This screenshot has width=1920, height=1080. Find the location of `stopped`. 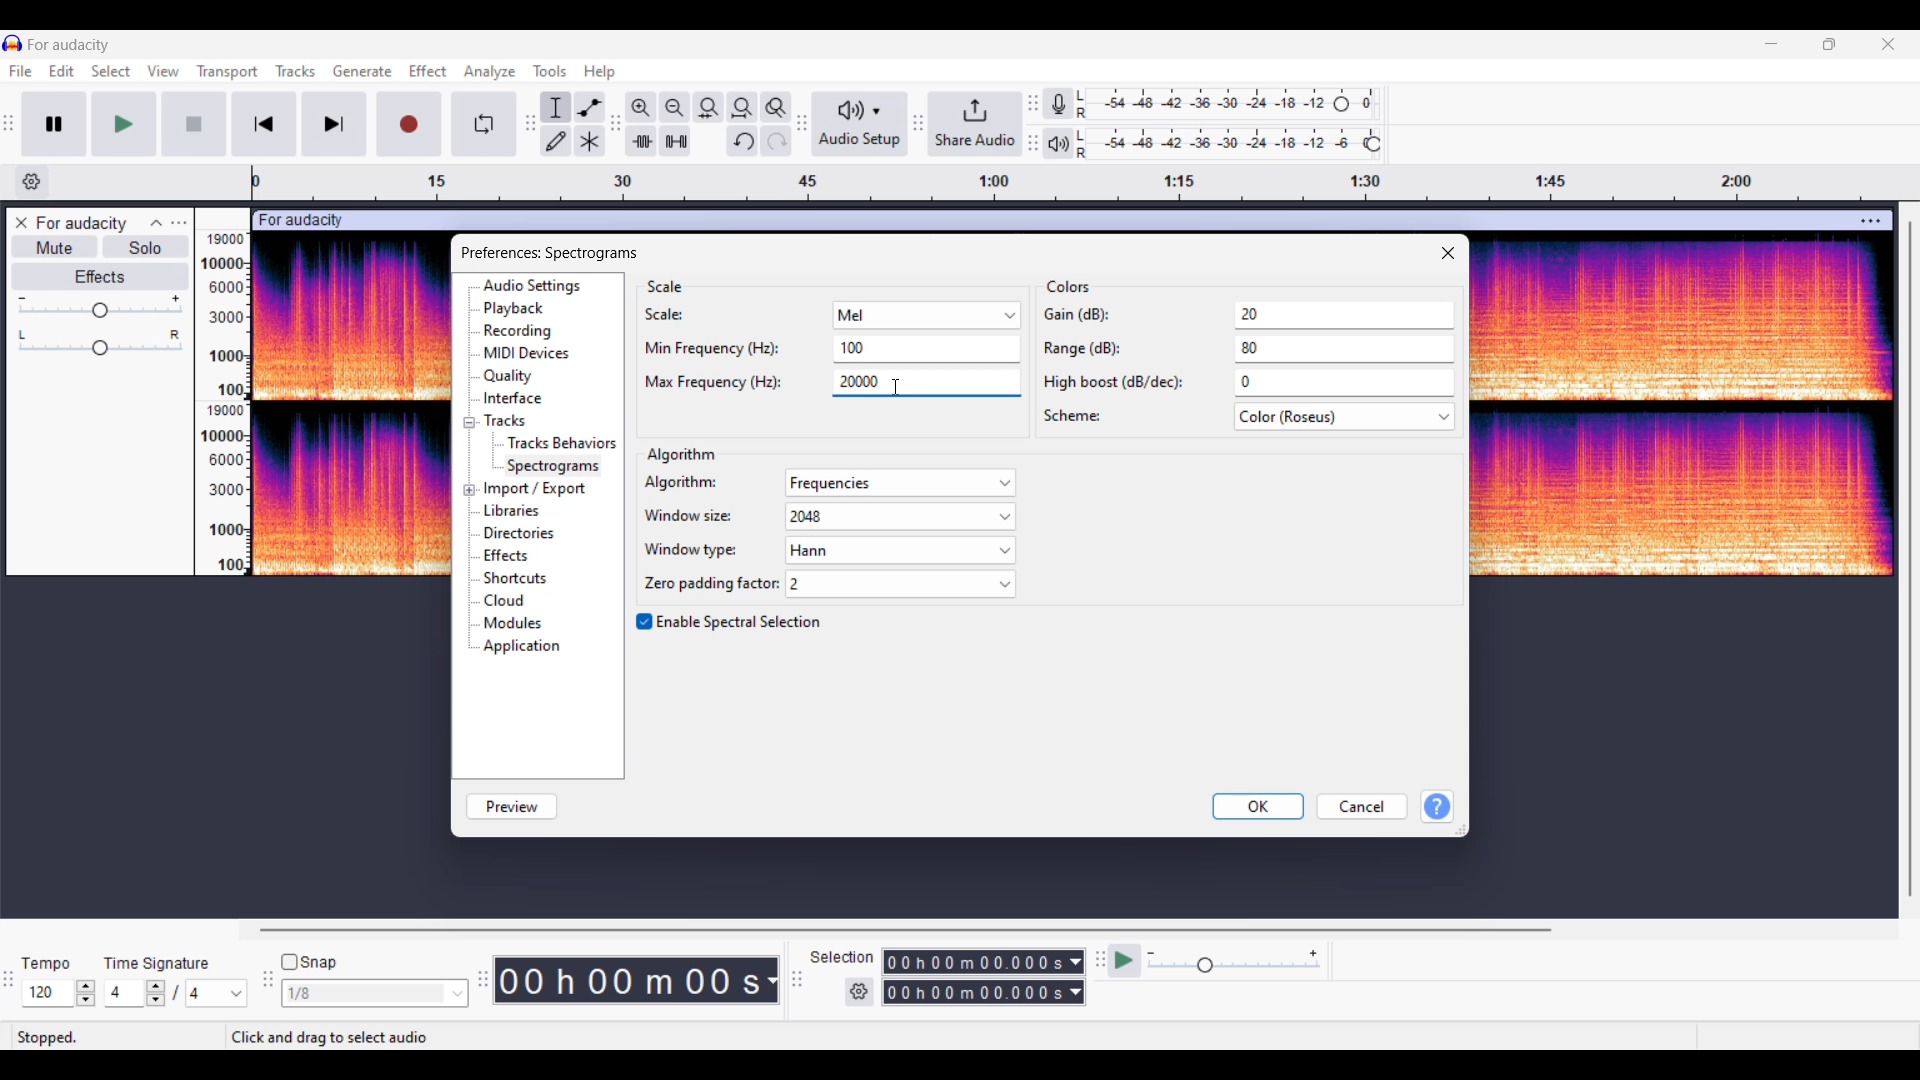

stopped is located at coordinates (65, 1037).